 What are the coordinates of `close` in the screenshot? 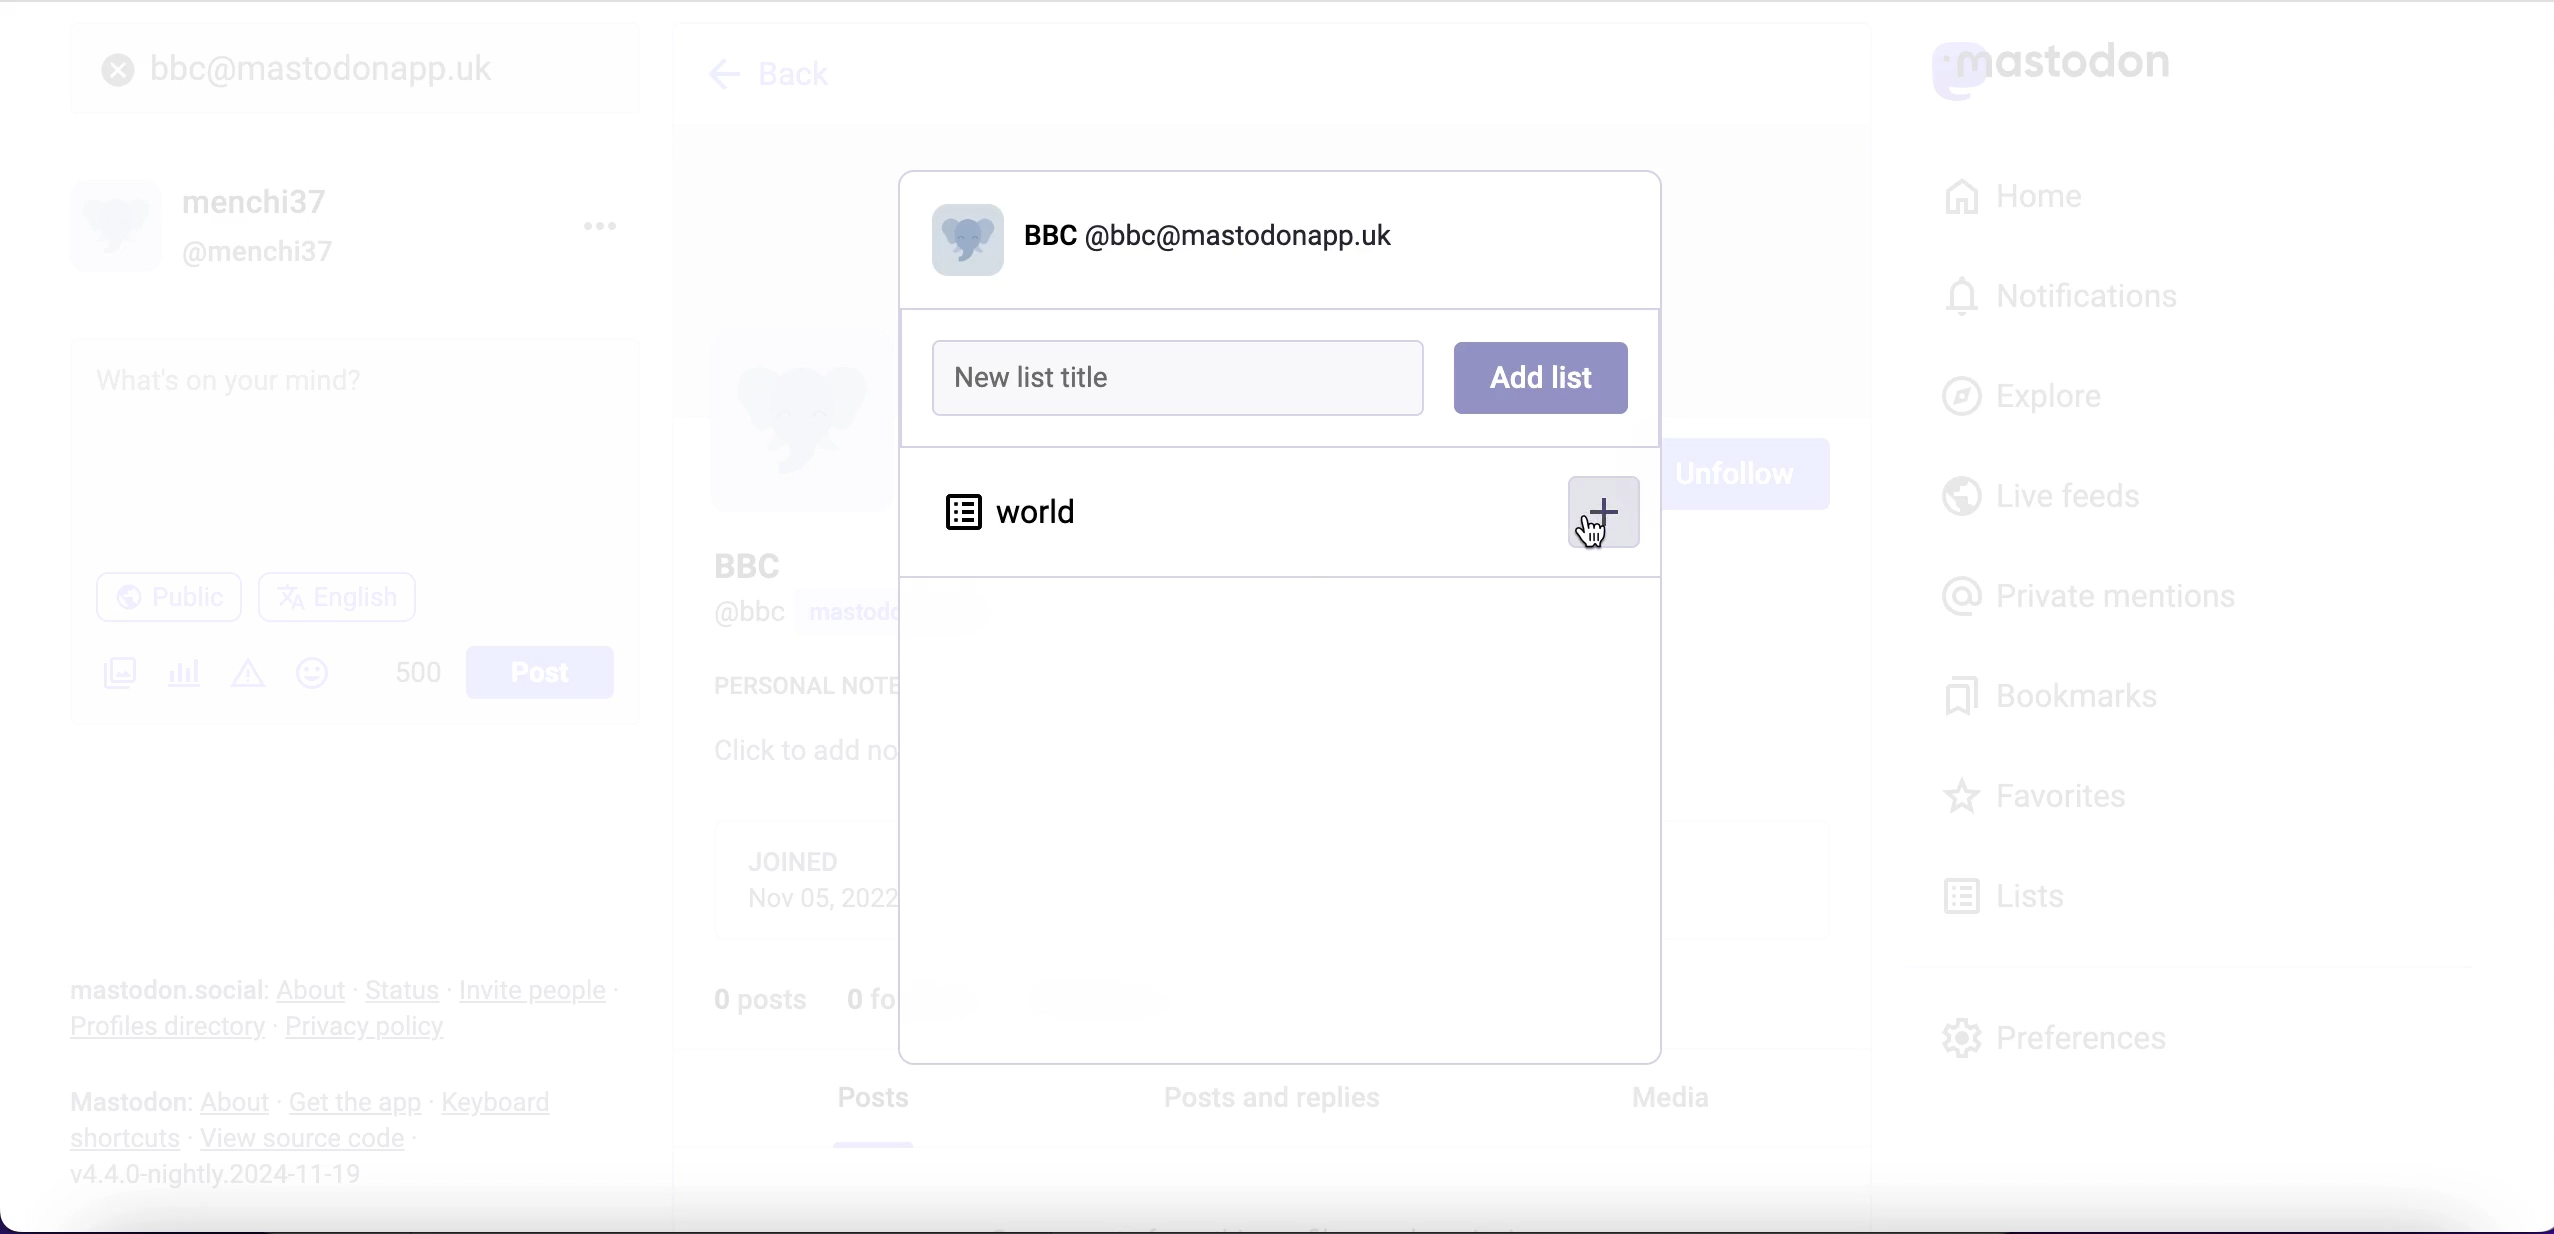 It's located at (118, 71).